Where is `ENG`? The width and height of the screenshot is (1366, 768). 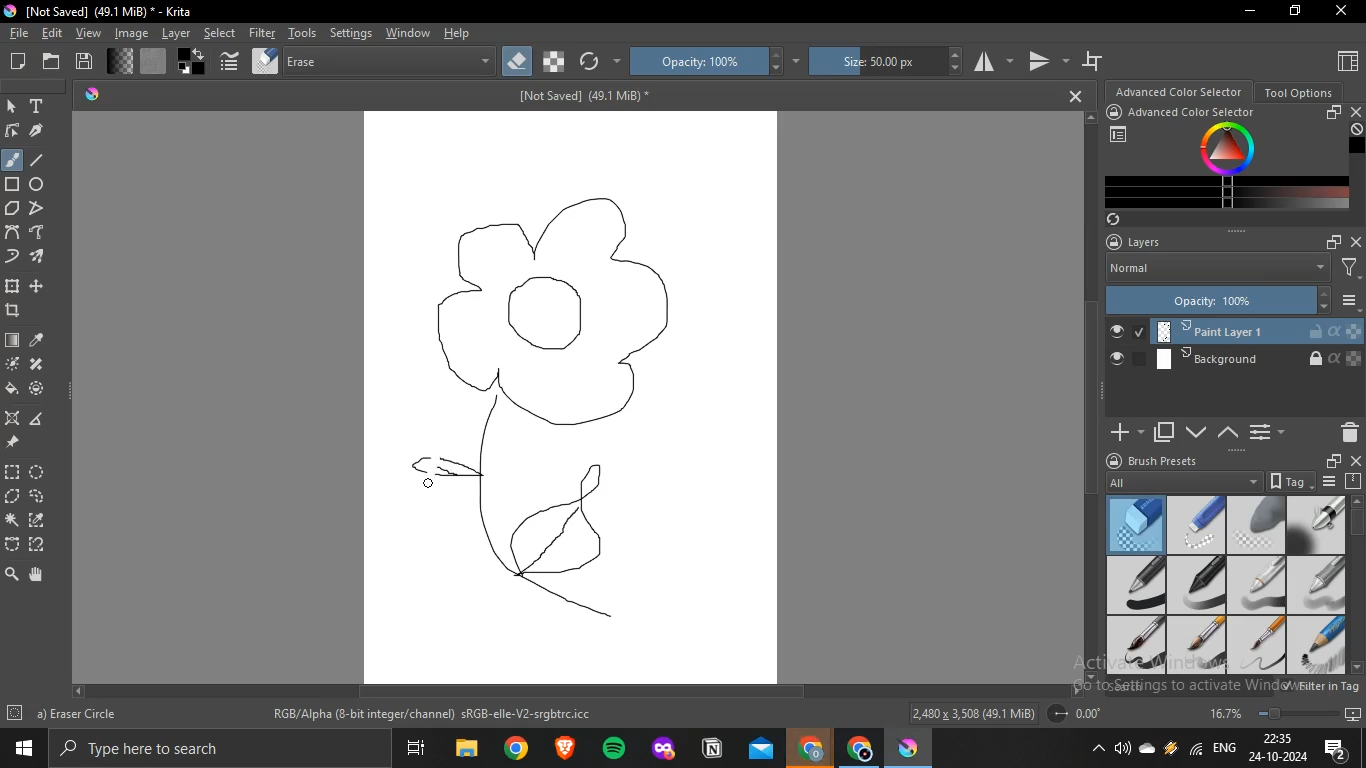 ENG is located at coordinates (1223, 746).